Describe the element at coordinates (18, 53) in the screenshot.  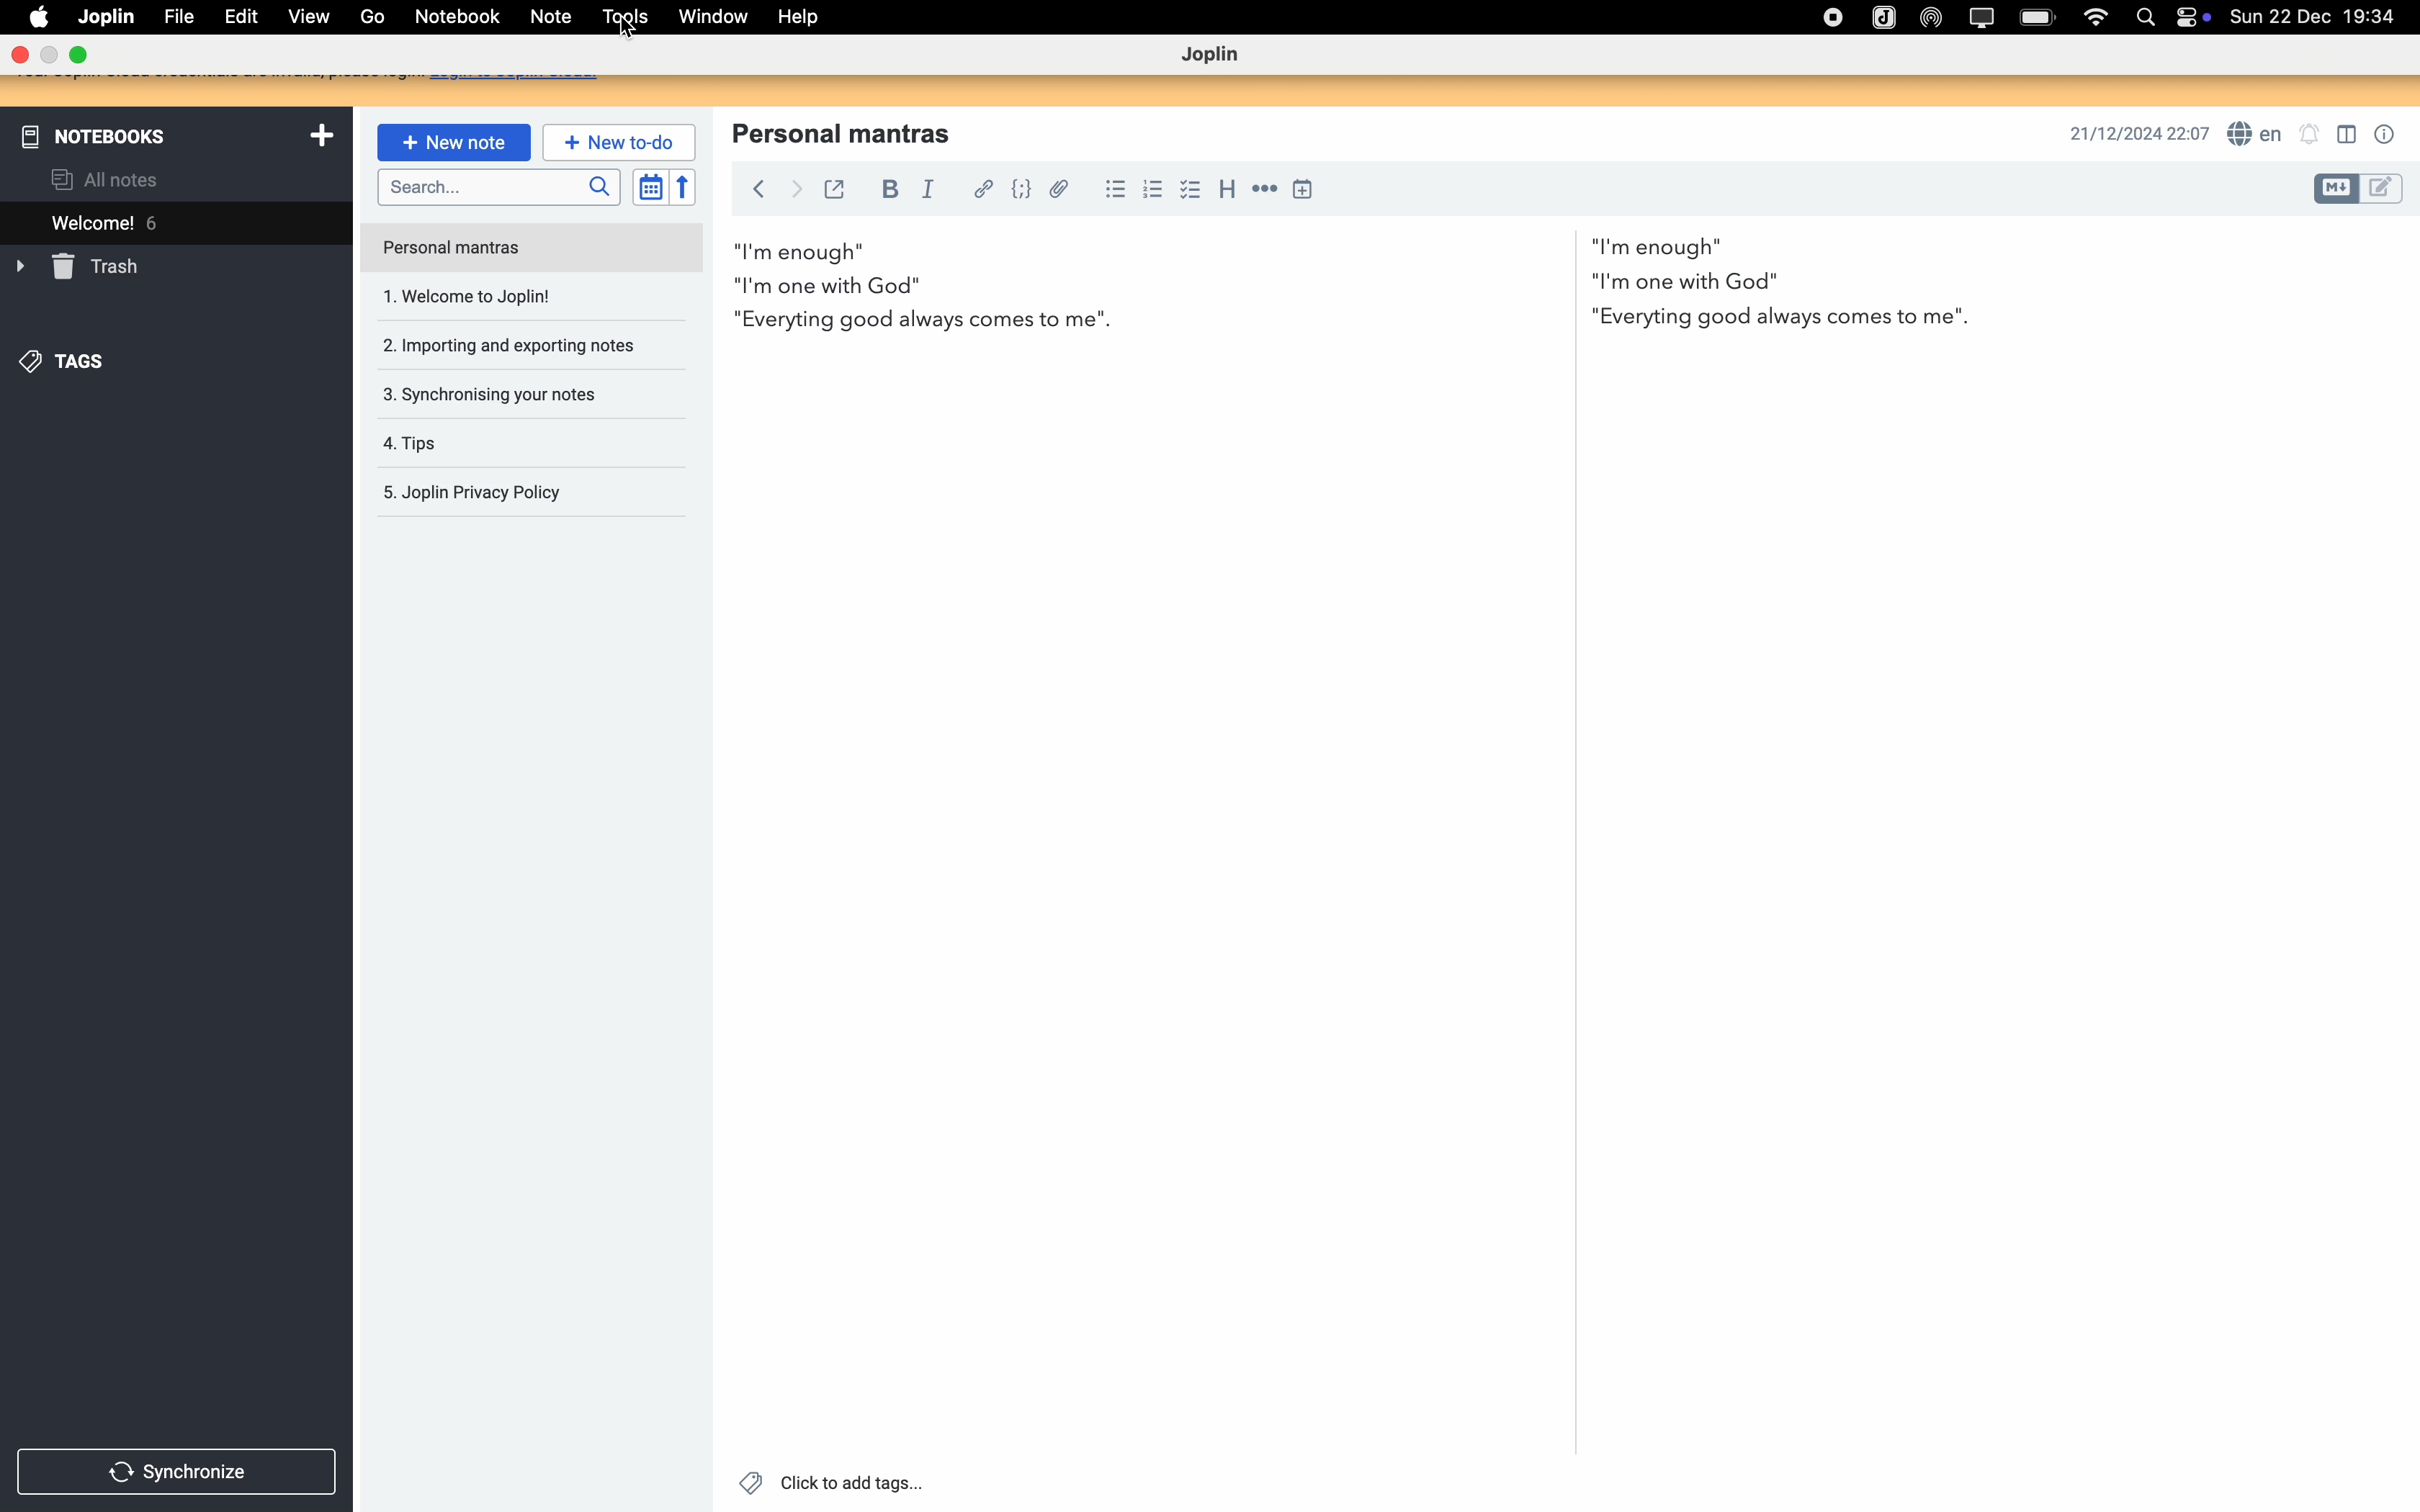
I see `close program` at that location.